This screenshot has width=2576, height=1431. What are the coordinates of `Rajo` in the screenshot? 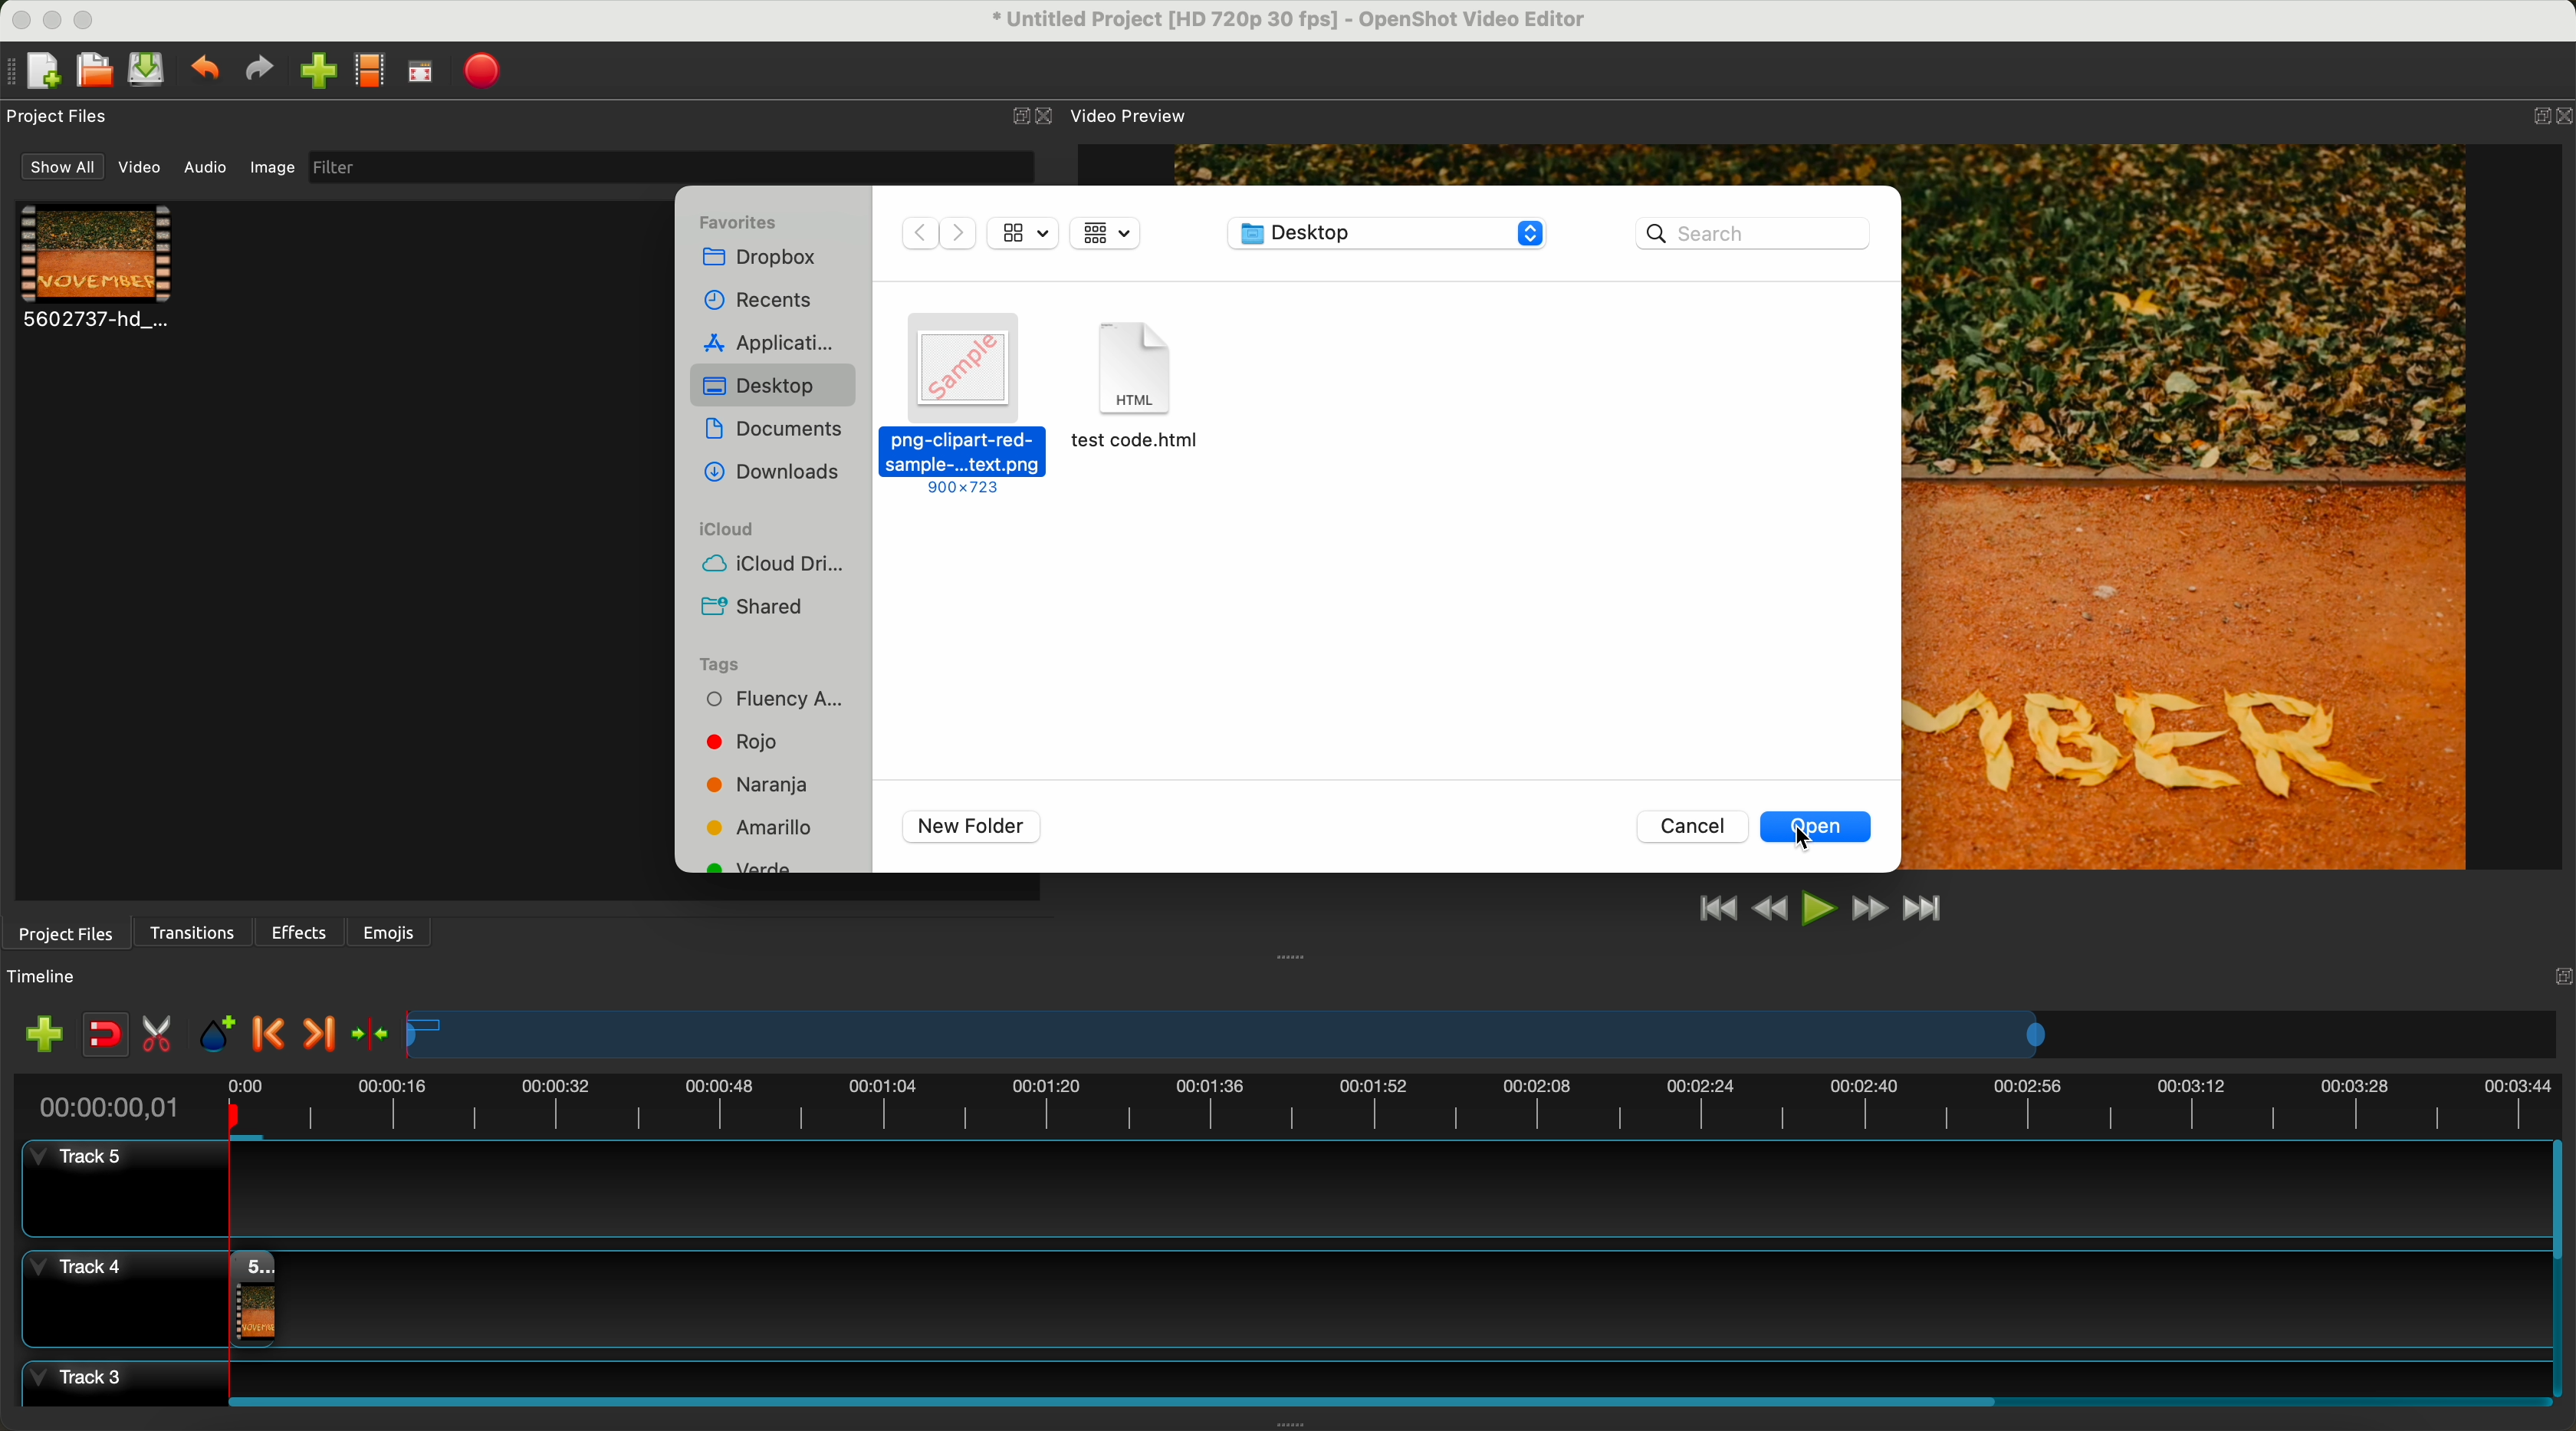 It's located at (769, 746).